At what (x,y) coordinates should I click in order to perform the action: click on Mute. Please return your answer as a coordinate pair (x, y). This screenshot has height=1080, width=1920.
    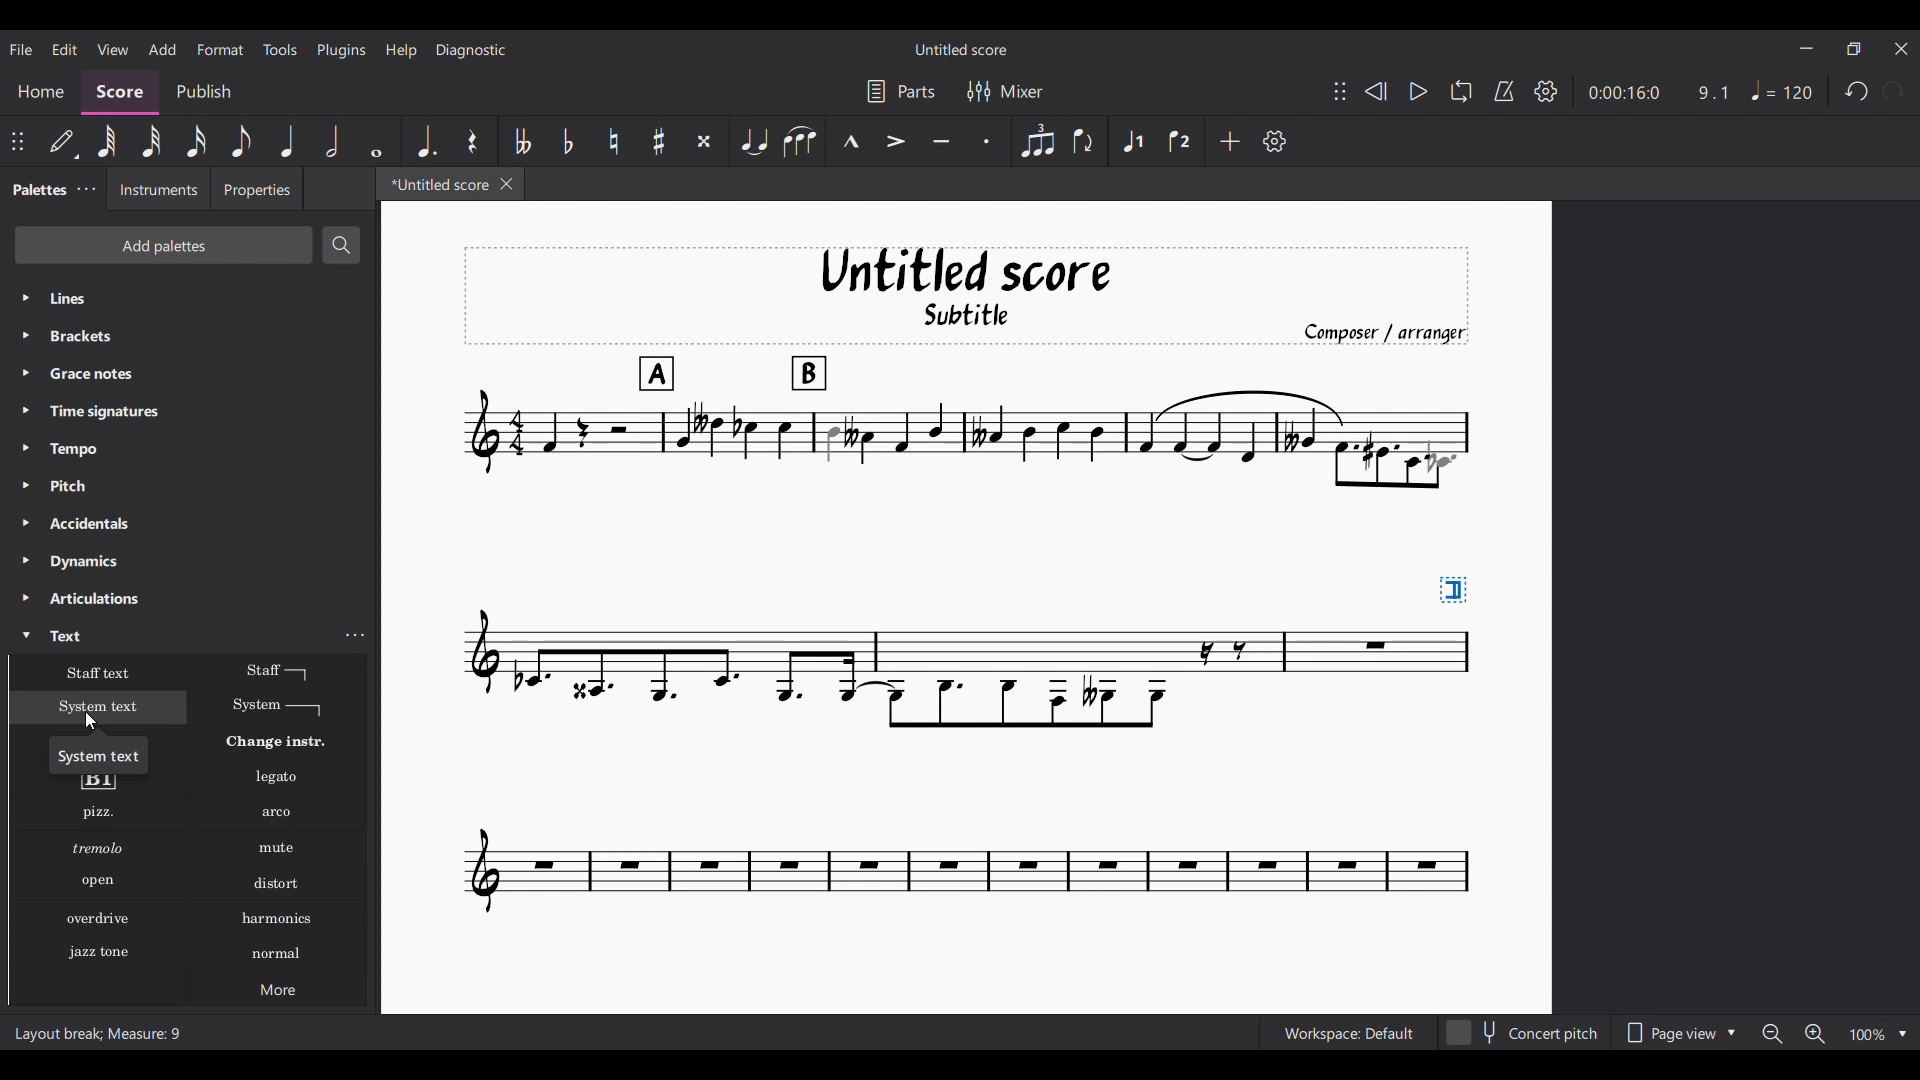
    Looking at the image, I should click on (277, 848).